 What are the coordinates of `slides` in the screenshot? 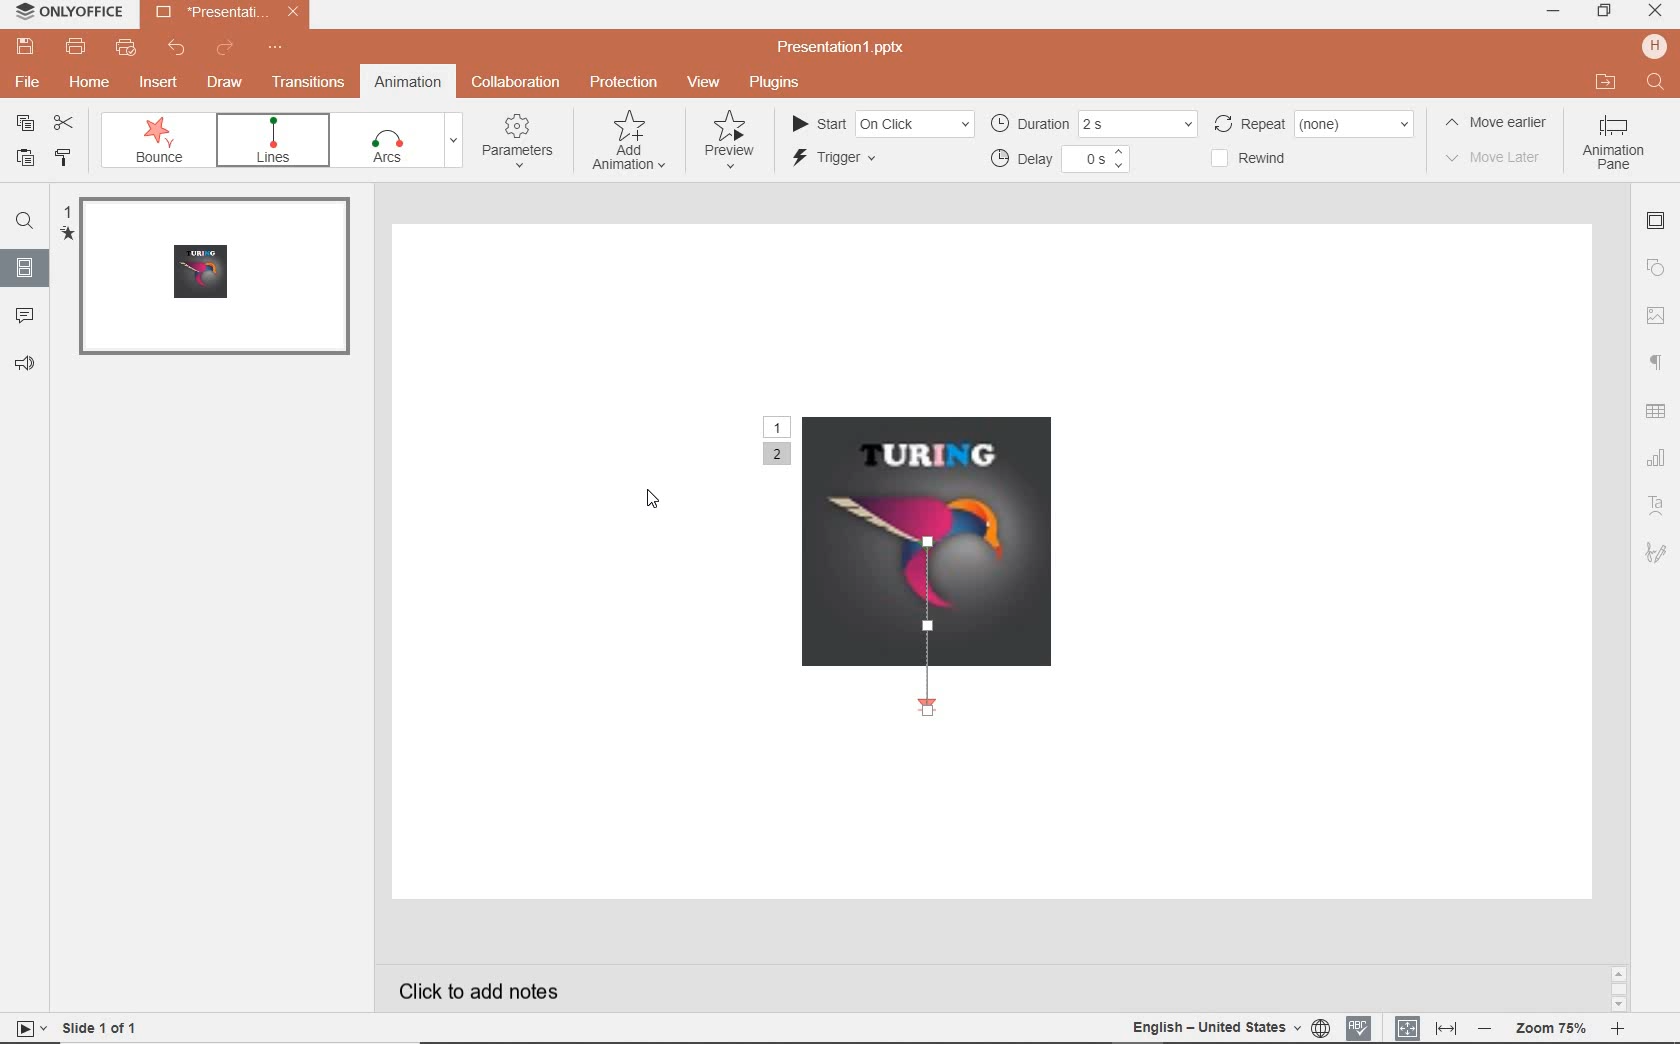 It's located at (24, 271).